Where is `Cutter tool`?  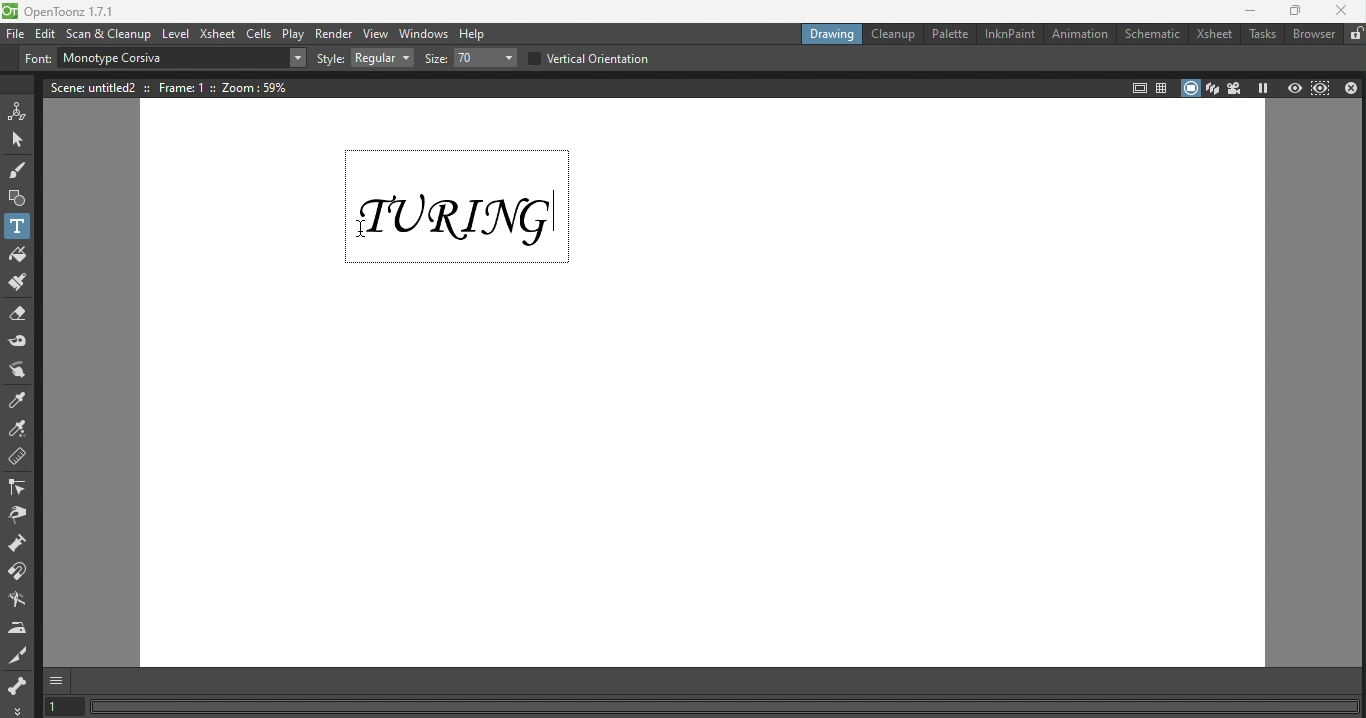 Cutter tool is located at coordinates (21, 654).